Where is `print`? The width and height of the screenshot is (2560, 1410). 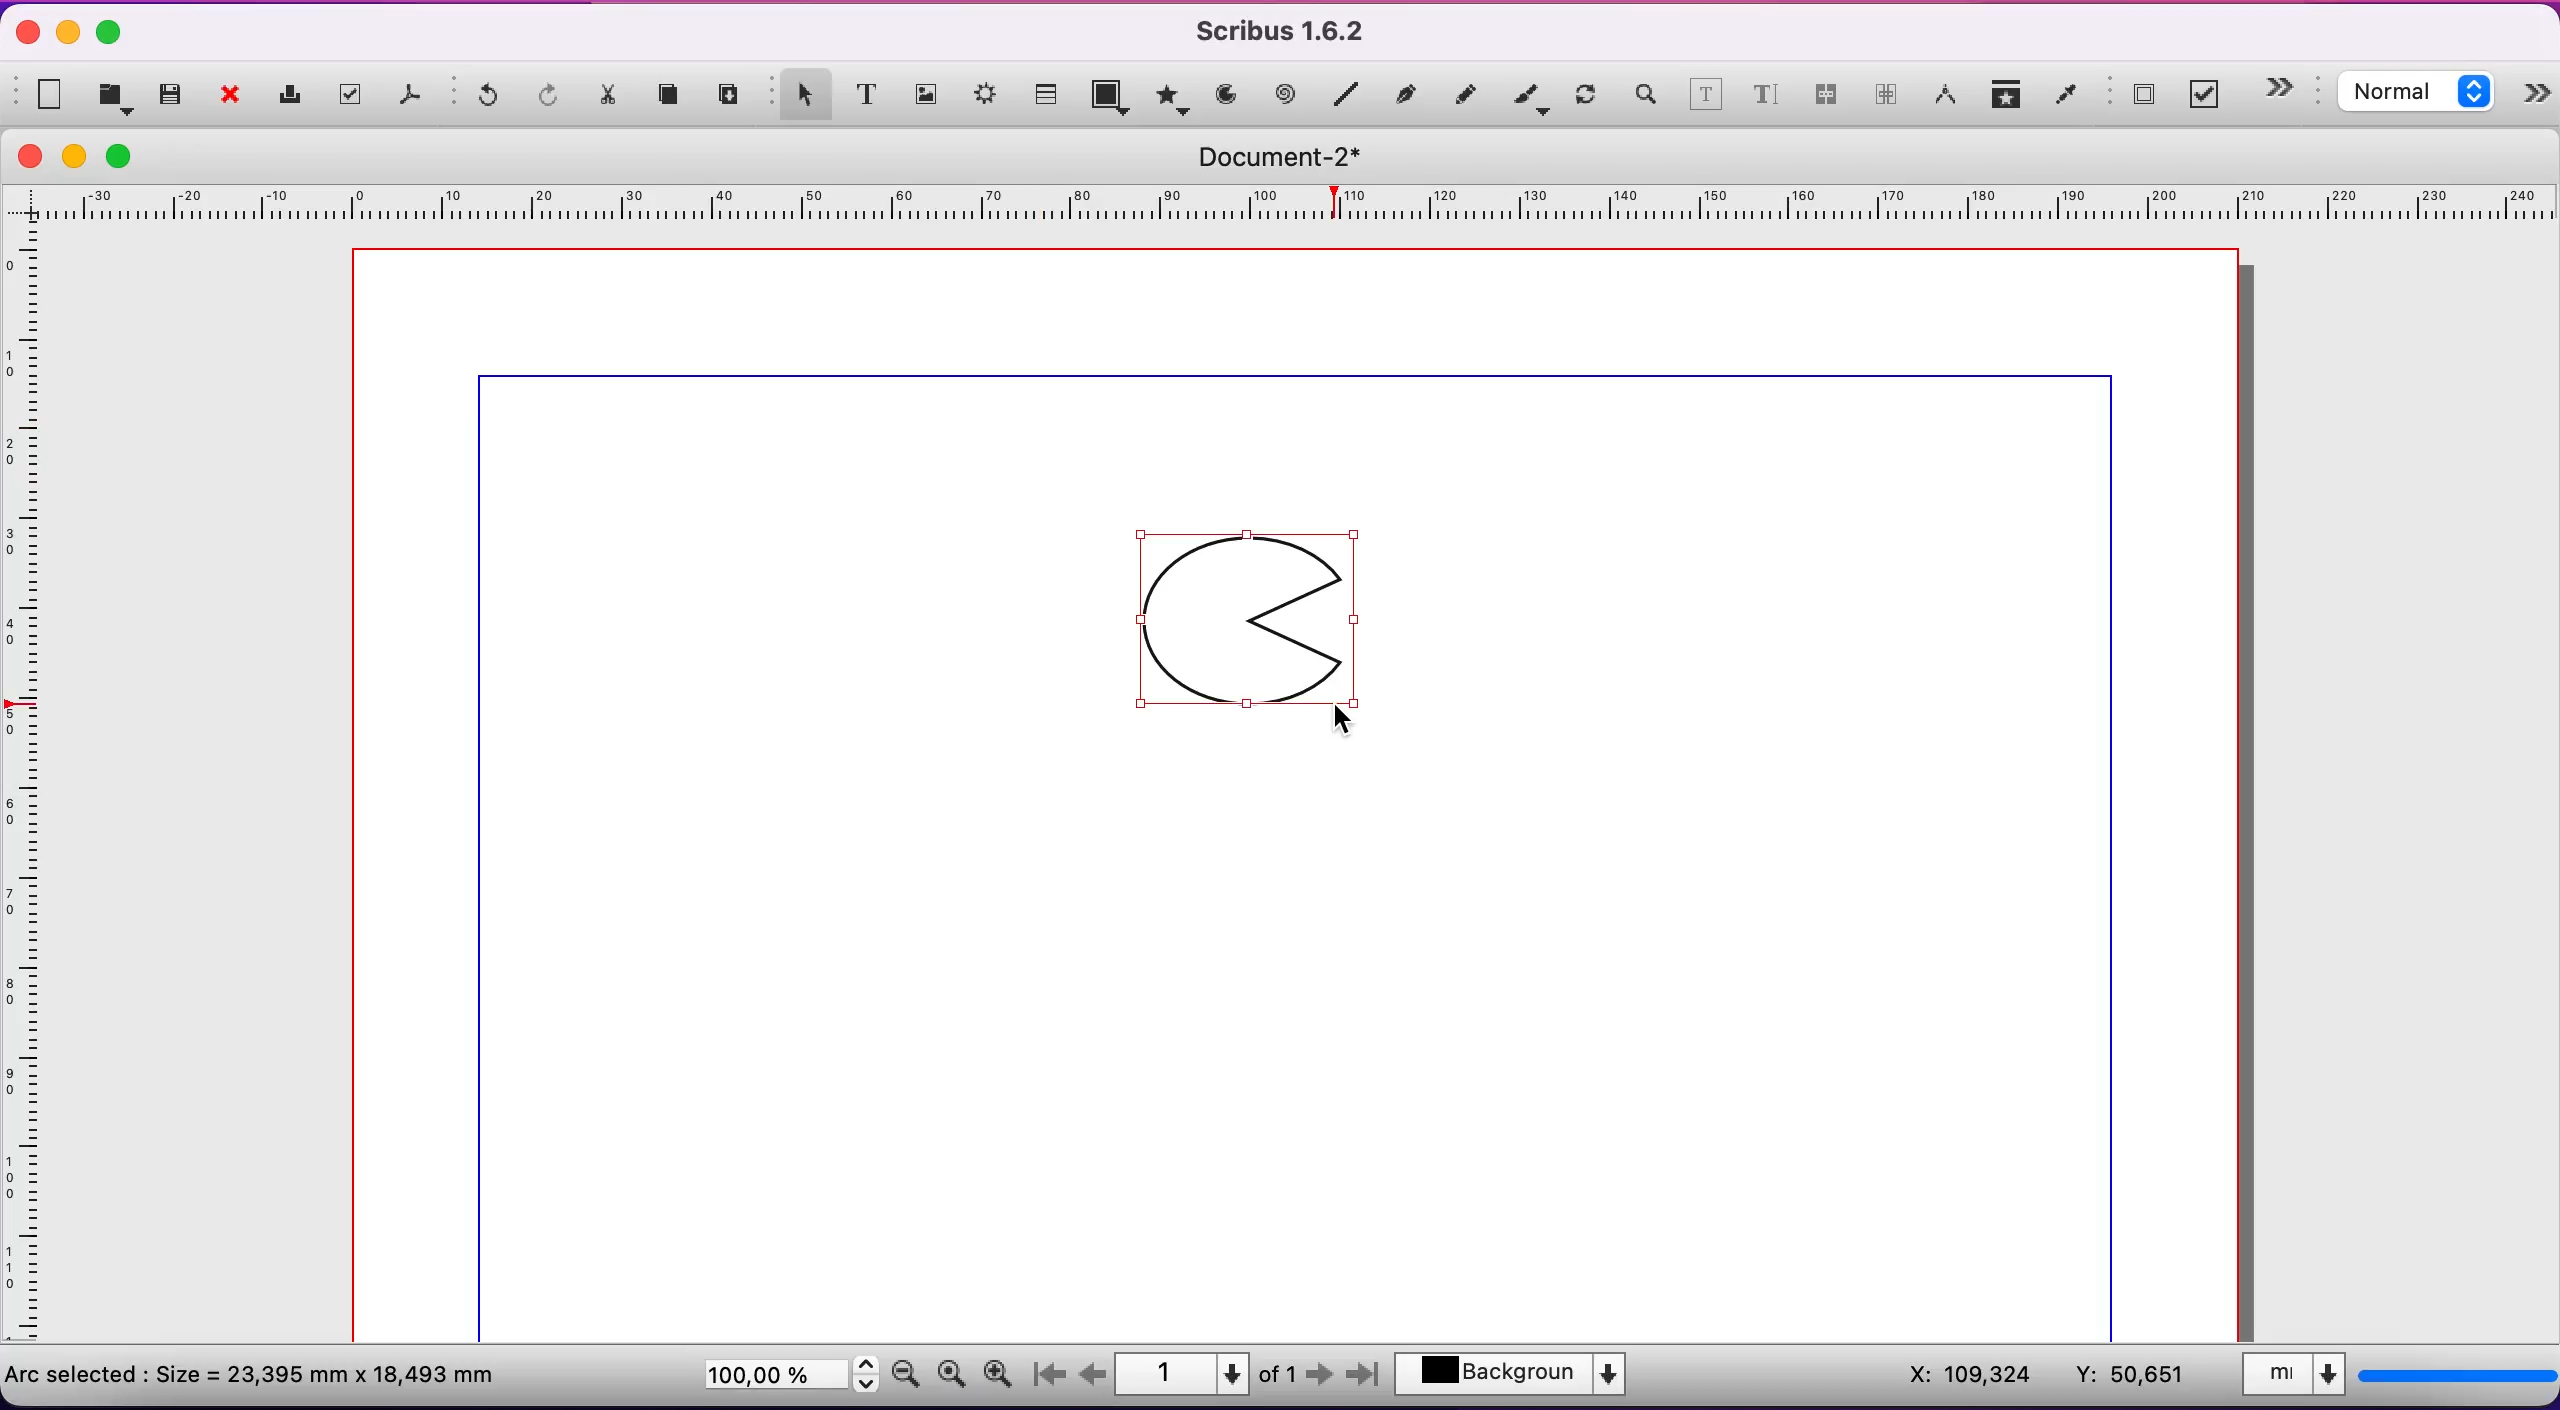
print is located at coordinates (295, 95).